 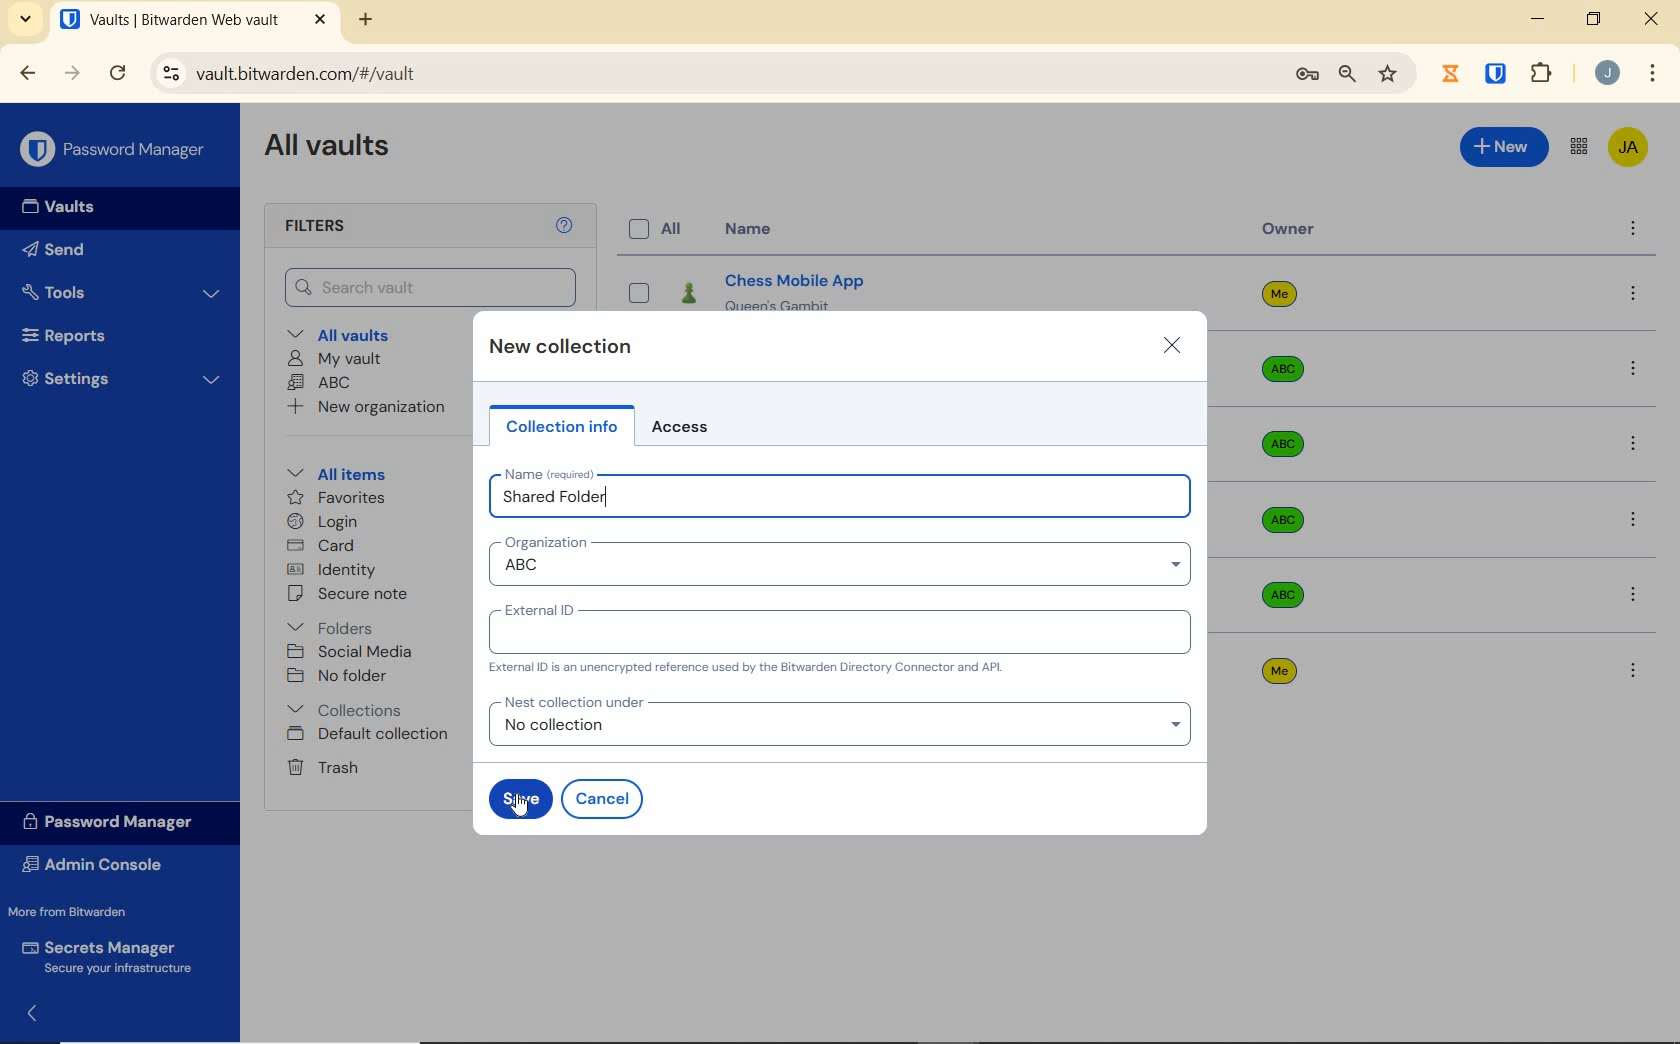 What do you see at coordinates (343, 677) in the screenshot?
I see `No folder` at bounding box center [343, 677].